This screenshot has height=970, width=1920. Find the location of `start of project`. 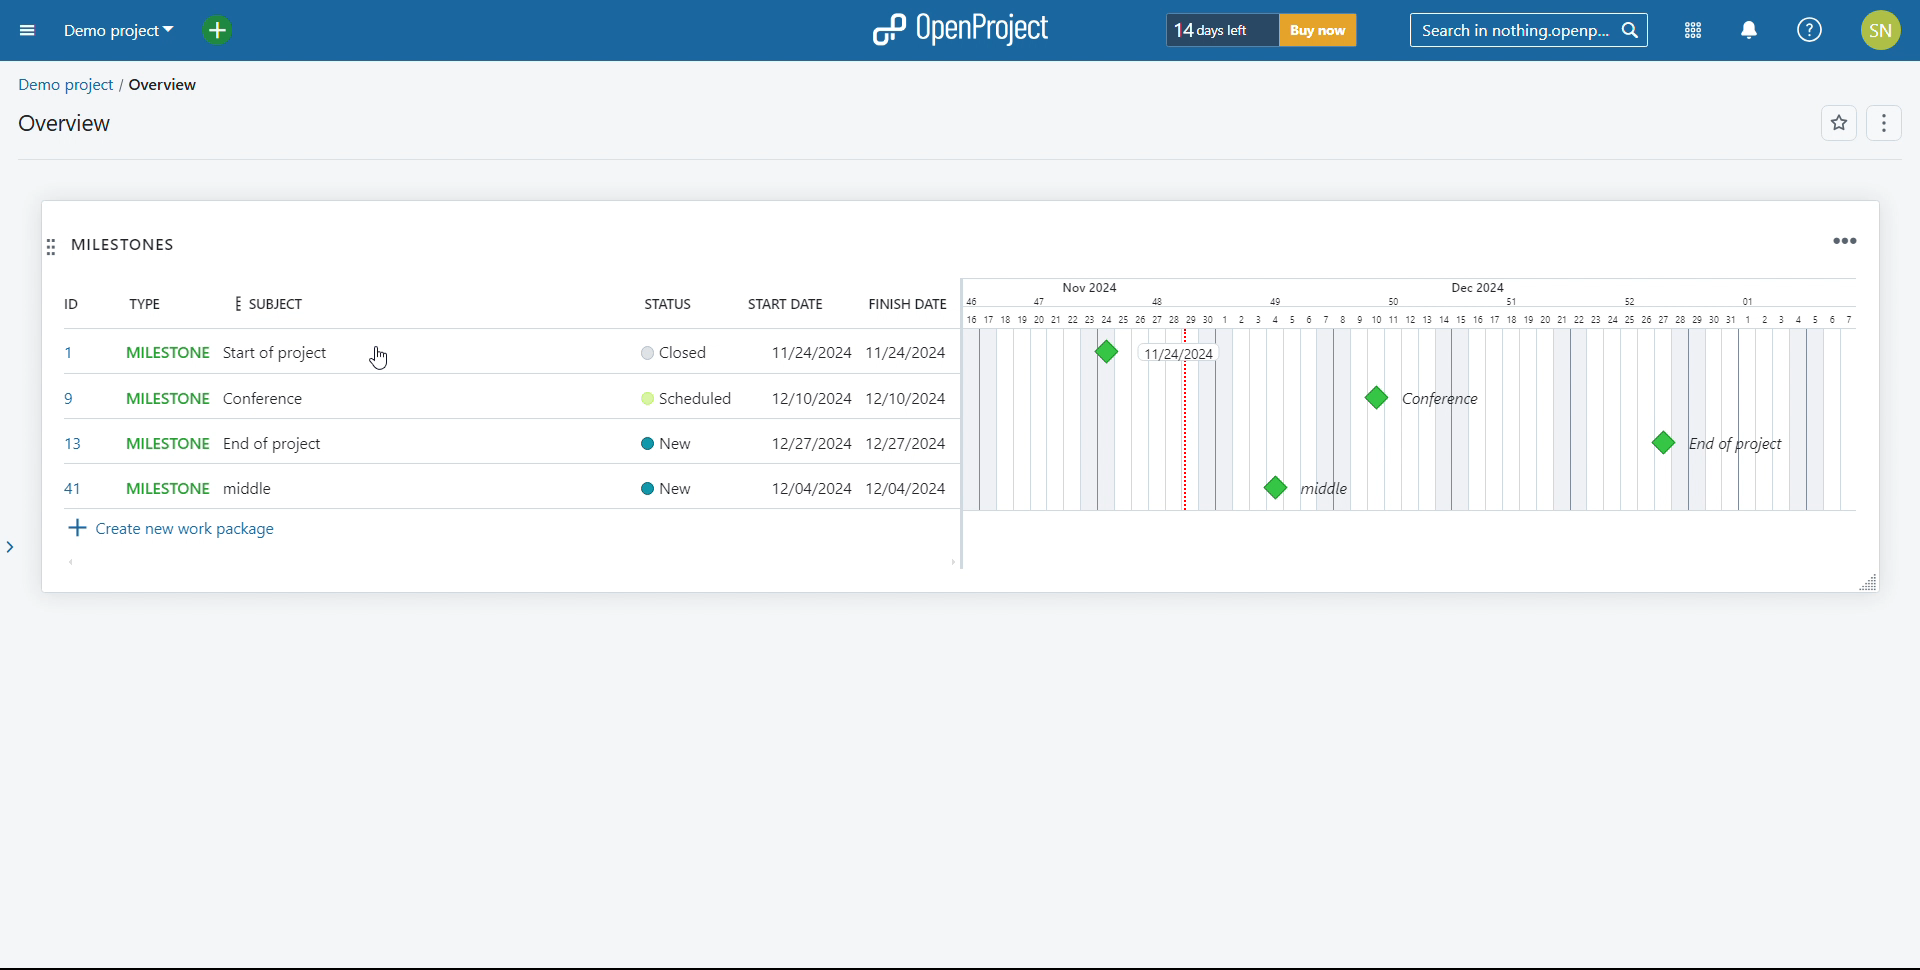

start of project is located at coordinates (277, 348).